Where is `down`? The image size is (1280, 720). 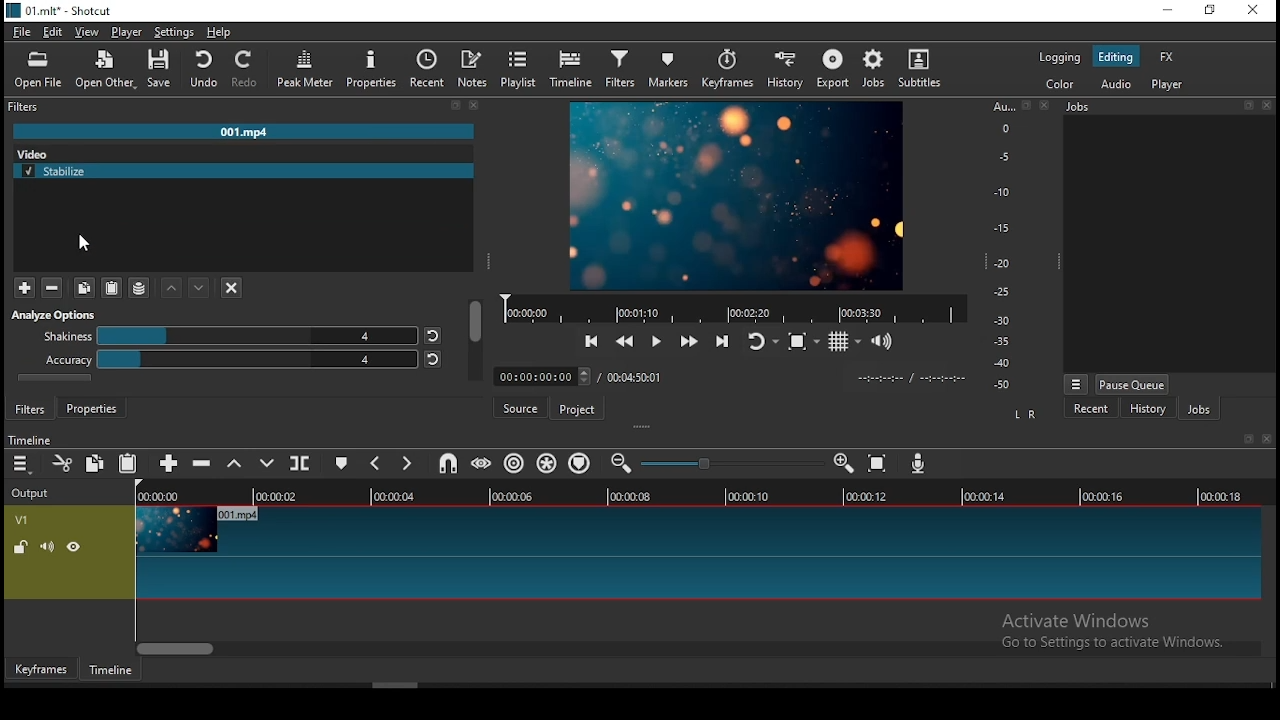 down is located at coordinates (200, 287).